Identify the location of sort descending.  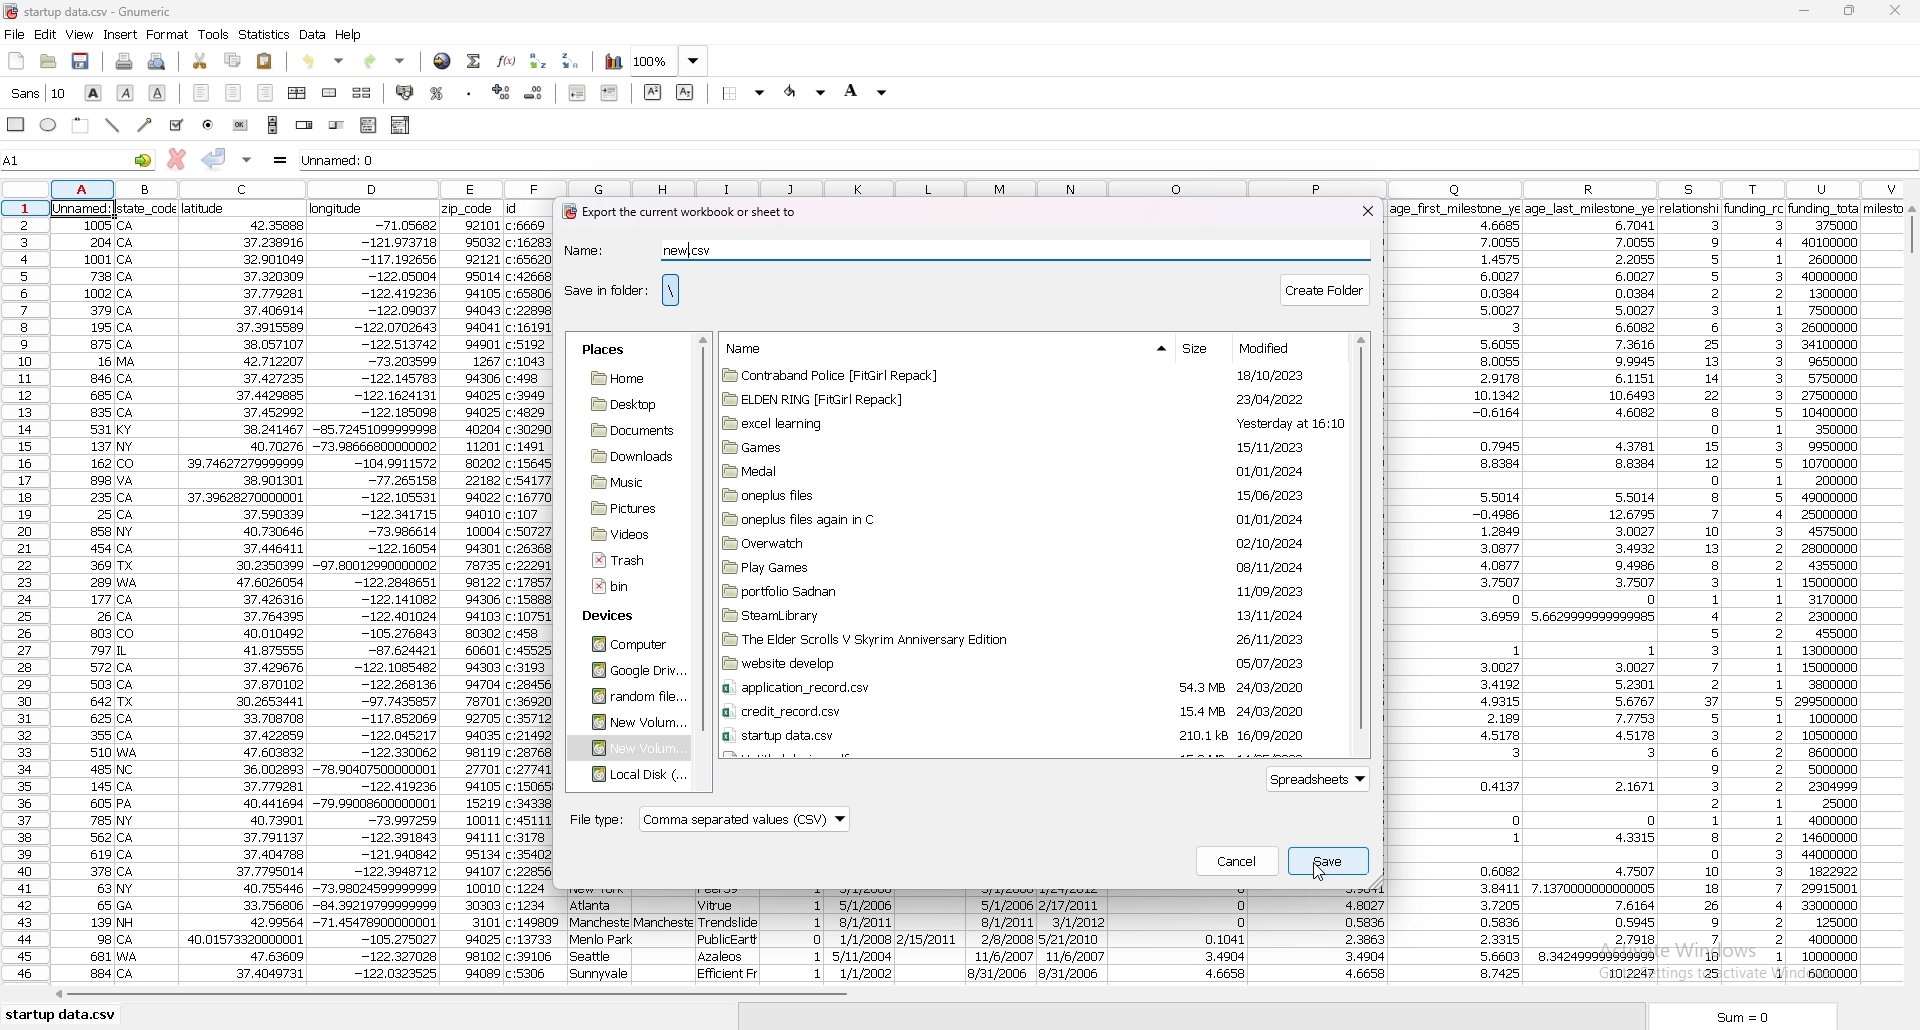
(571, 60).